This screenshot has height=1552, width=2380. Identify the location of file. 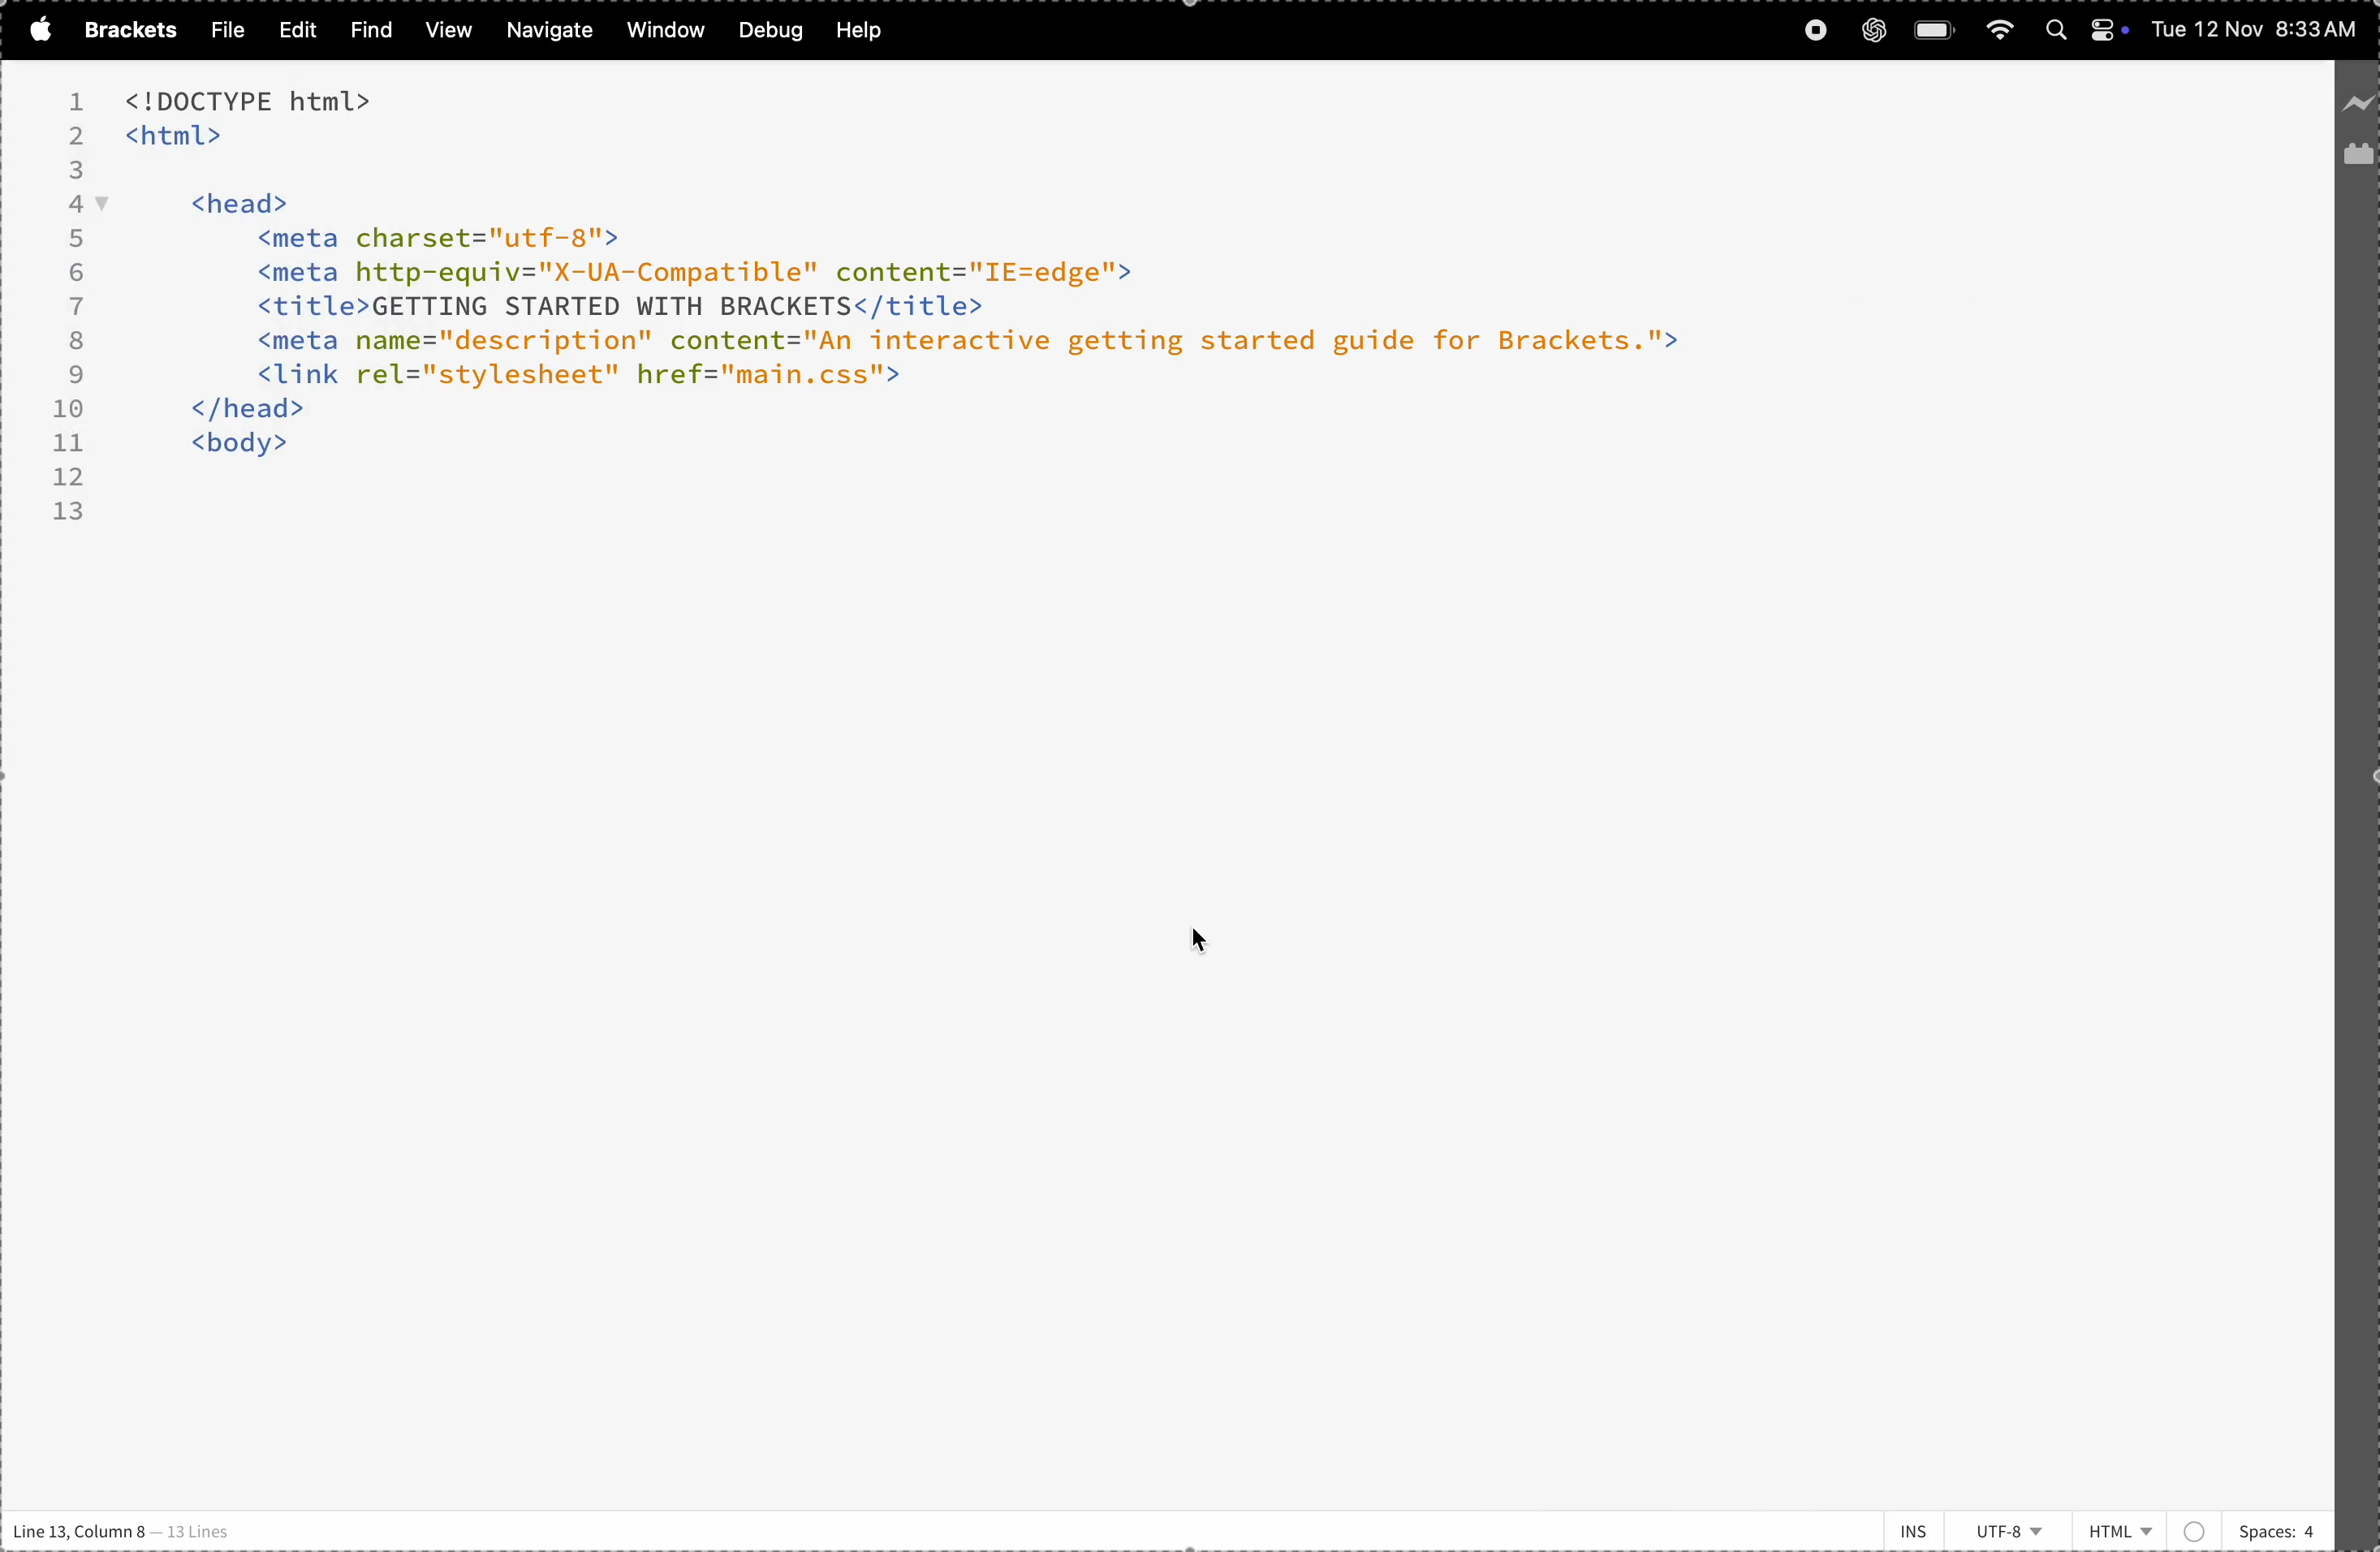
(222, 30).